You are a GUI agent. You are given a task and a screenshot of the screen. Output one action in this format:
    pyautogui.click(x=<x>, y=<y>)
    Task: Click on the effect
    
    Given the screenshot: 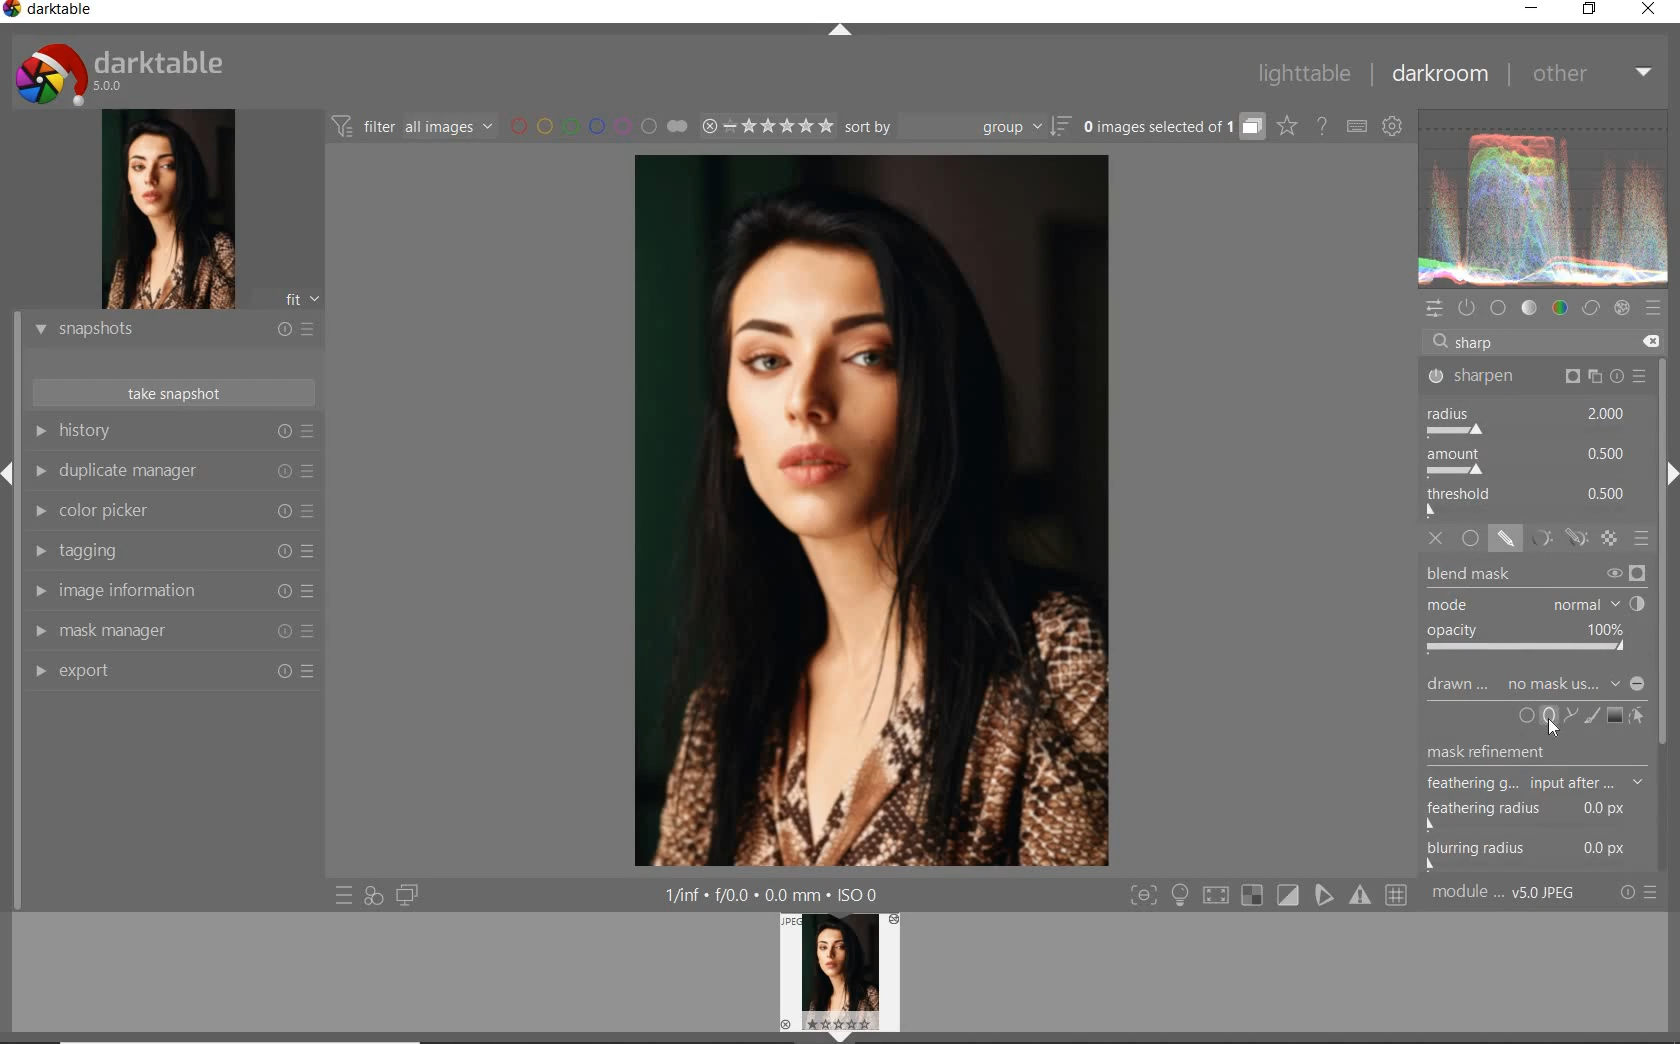 What is the action you would take?
    pyautogui.click(x=1622, y=310)
    